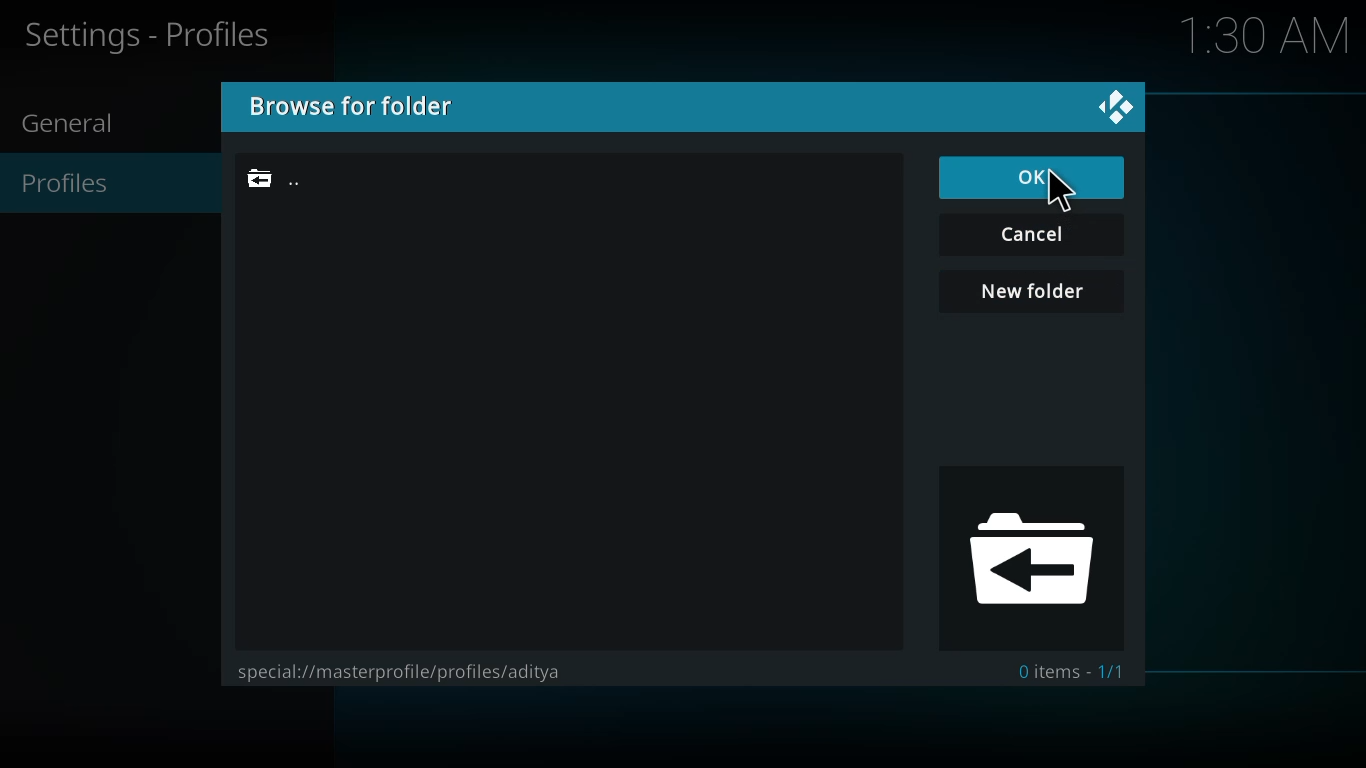  Describe the element at coordinates (1072, 190) in the screenshot. I see `cursor` at that location.